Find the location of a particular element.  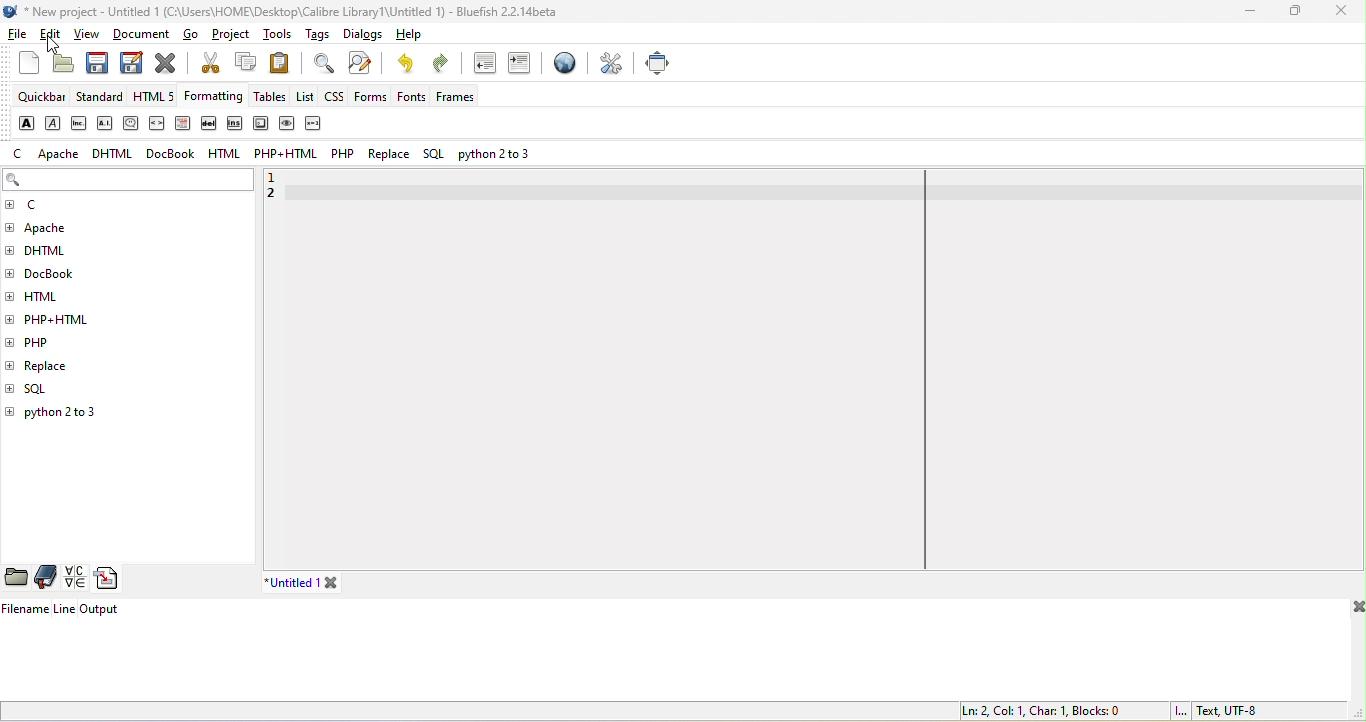

edit is located at coordinates (55, 37).